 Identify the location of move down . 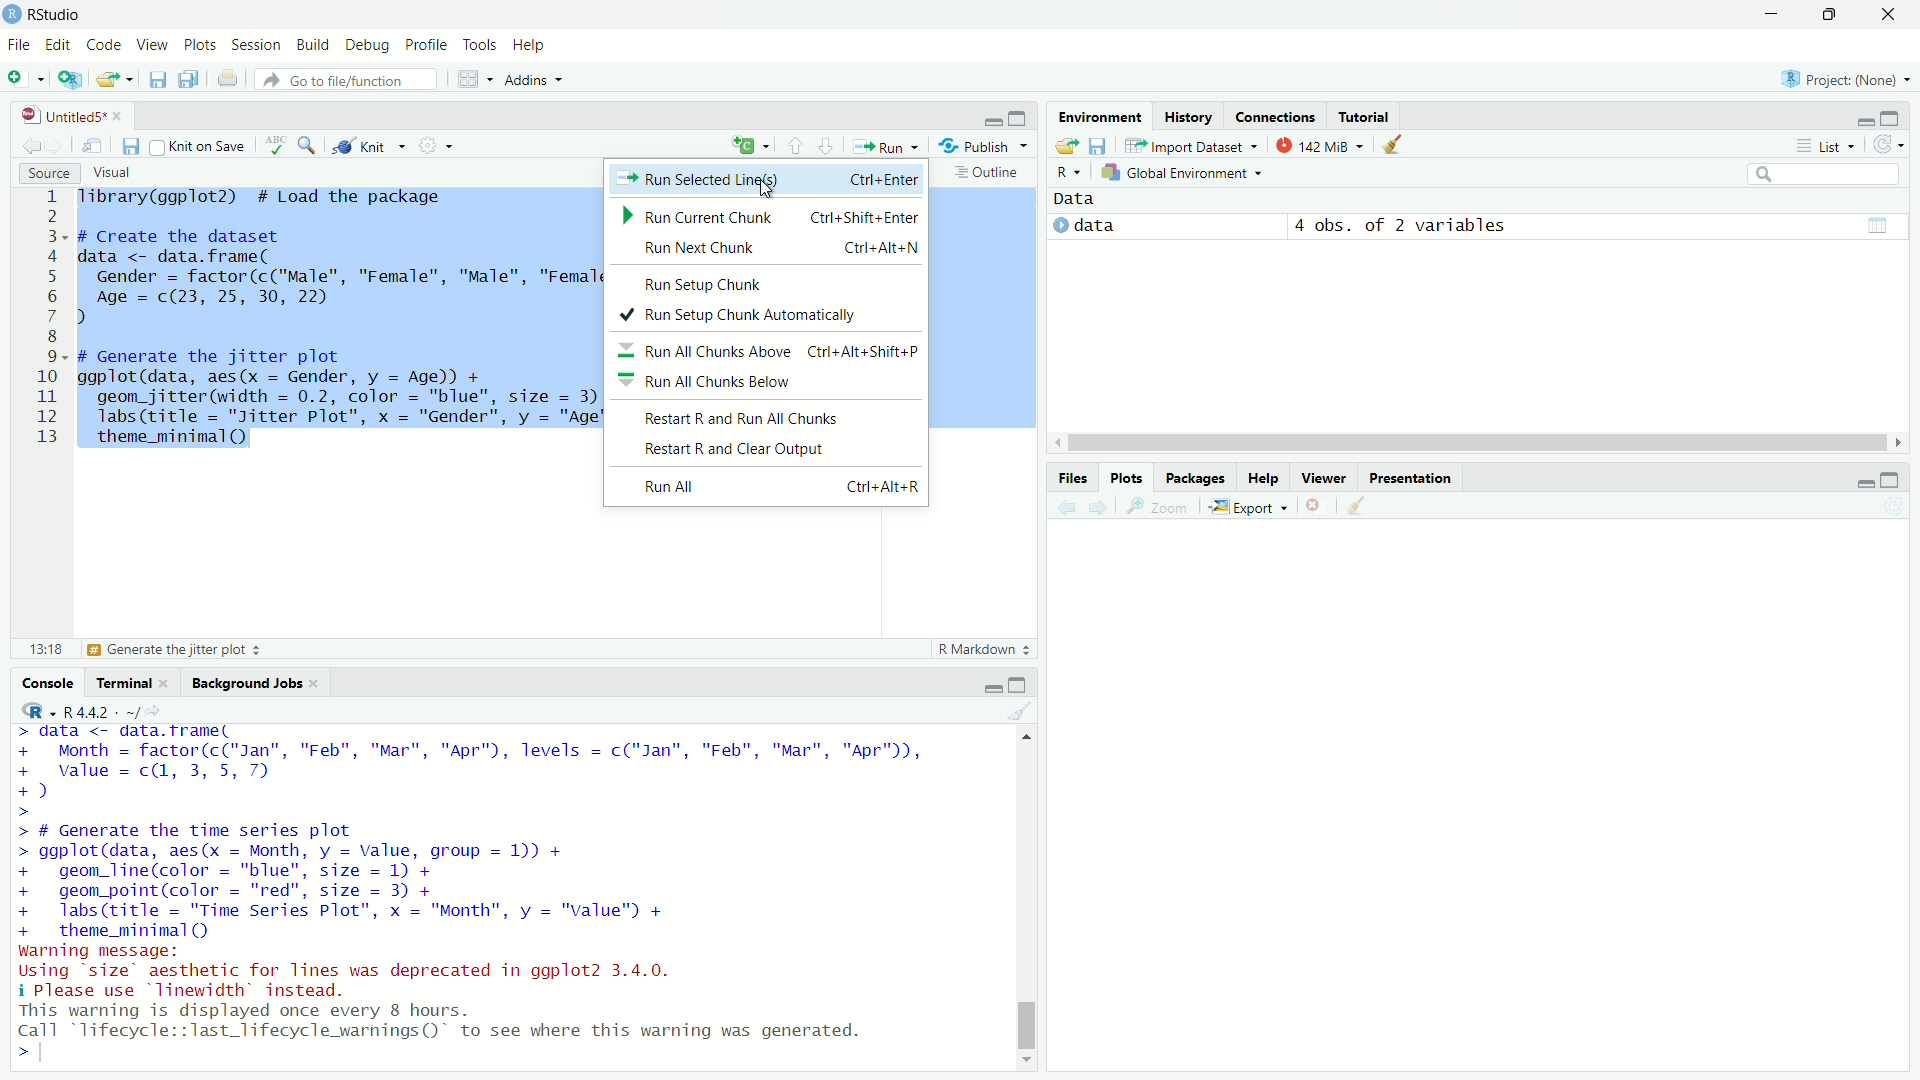
(1028, 1063).